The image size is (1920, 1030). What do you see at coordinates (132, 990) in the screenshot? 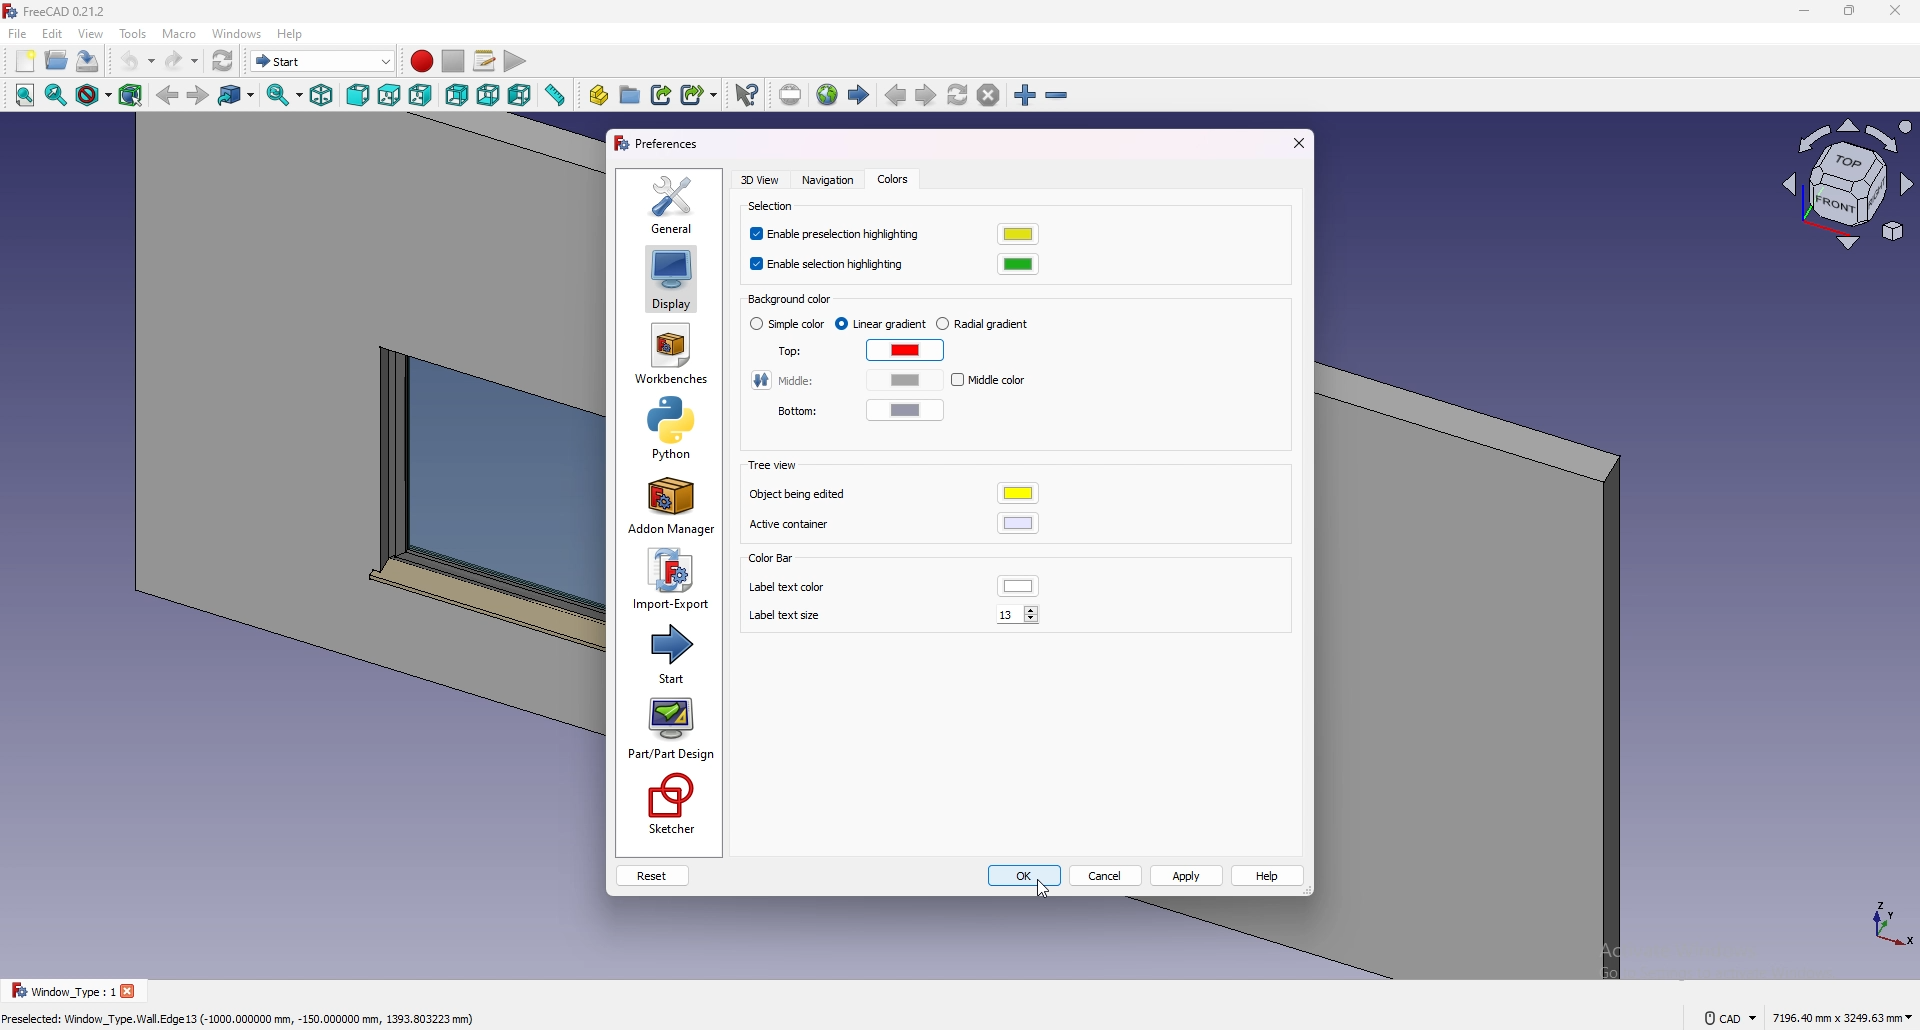
I see `close` at bounding box center [132, 990].